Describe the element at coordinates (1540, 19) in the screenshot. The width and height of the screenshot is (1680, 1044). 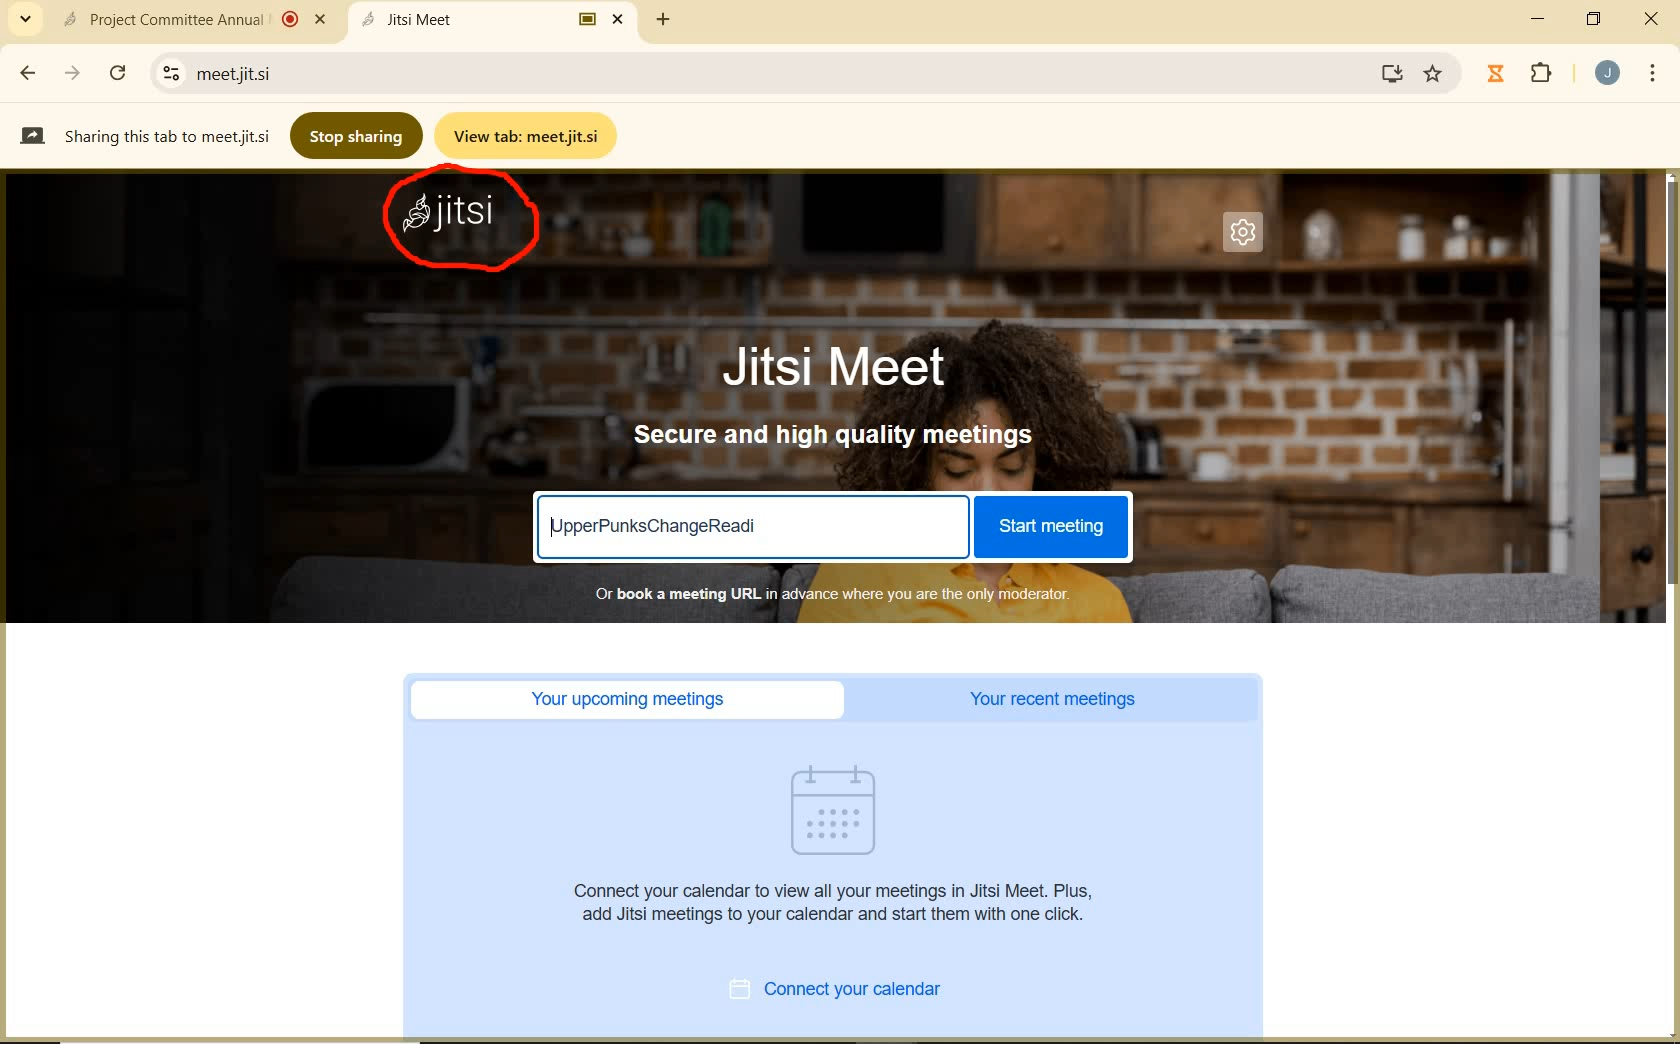
I see `MINIMIZE` at that location.